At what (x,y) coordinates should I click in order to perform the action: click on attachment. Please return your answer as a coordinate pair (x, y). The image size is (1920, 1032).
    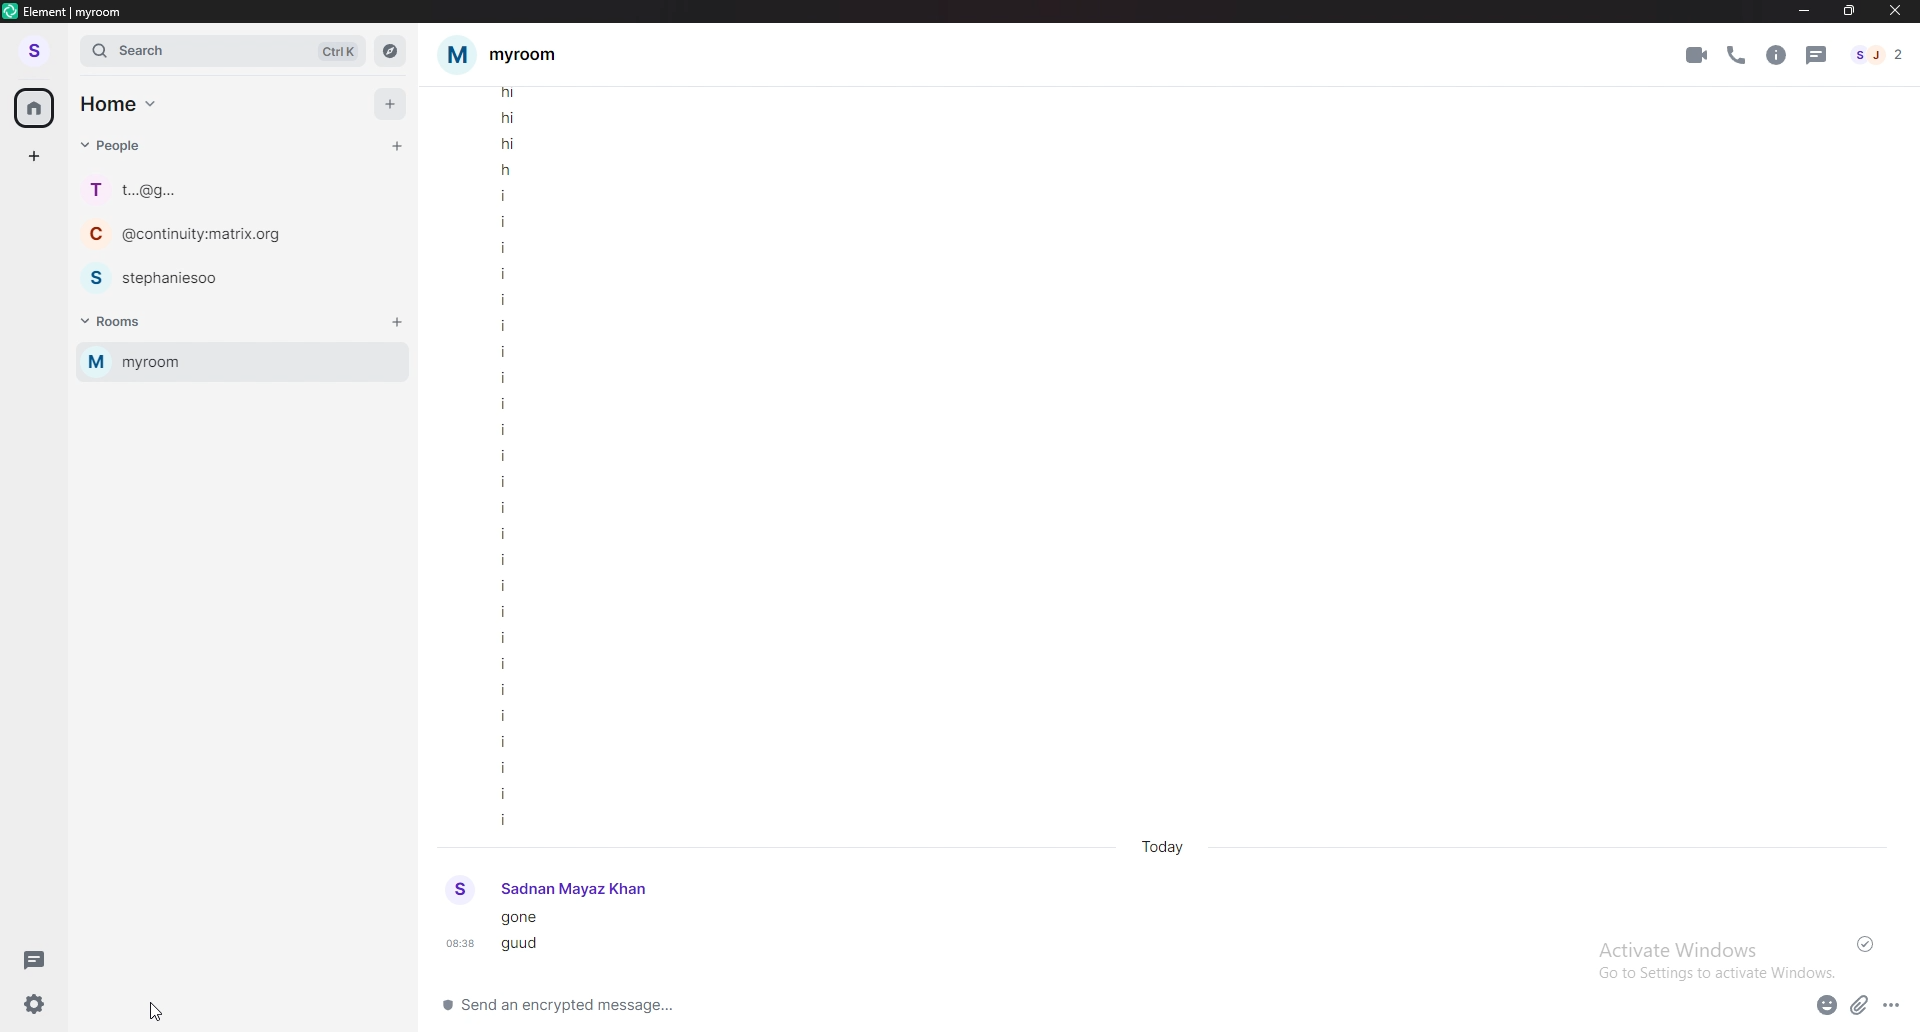
    Looking at the image, I should click on (1859, 1005).